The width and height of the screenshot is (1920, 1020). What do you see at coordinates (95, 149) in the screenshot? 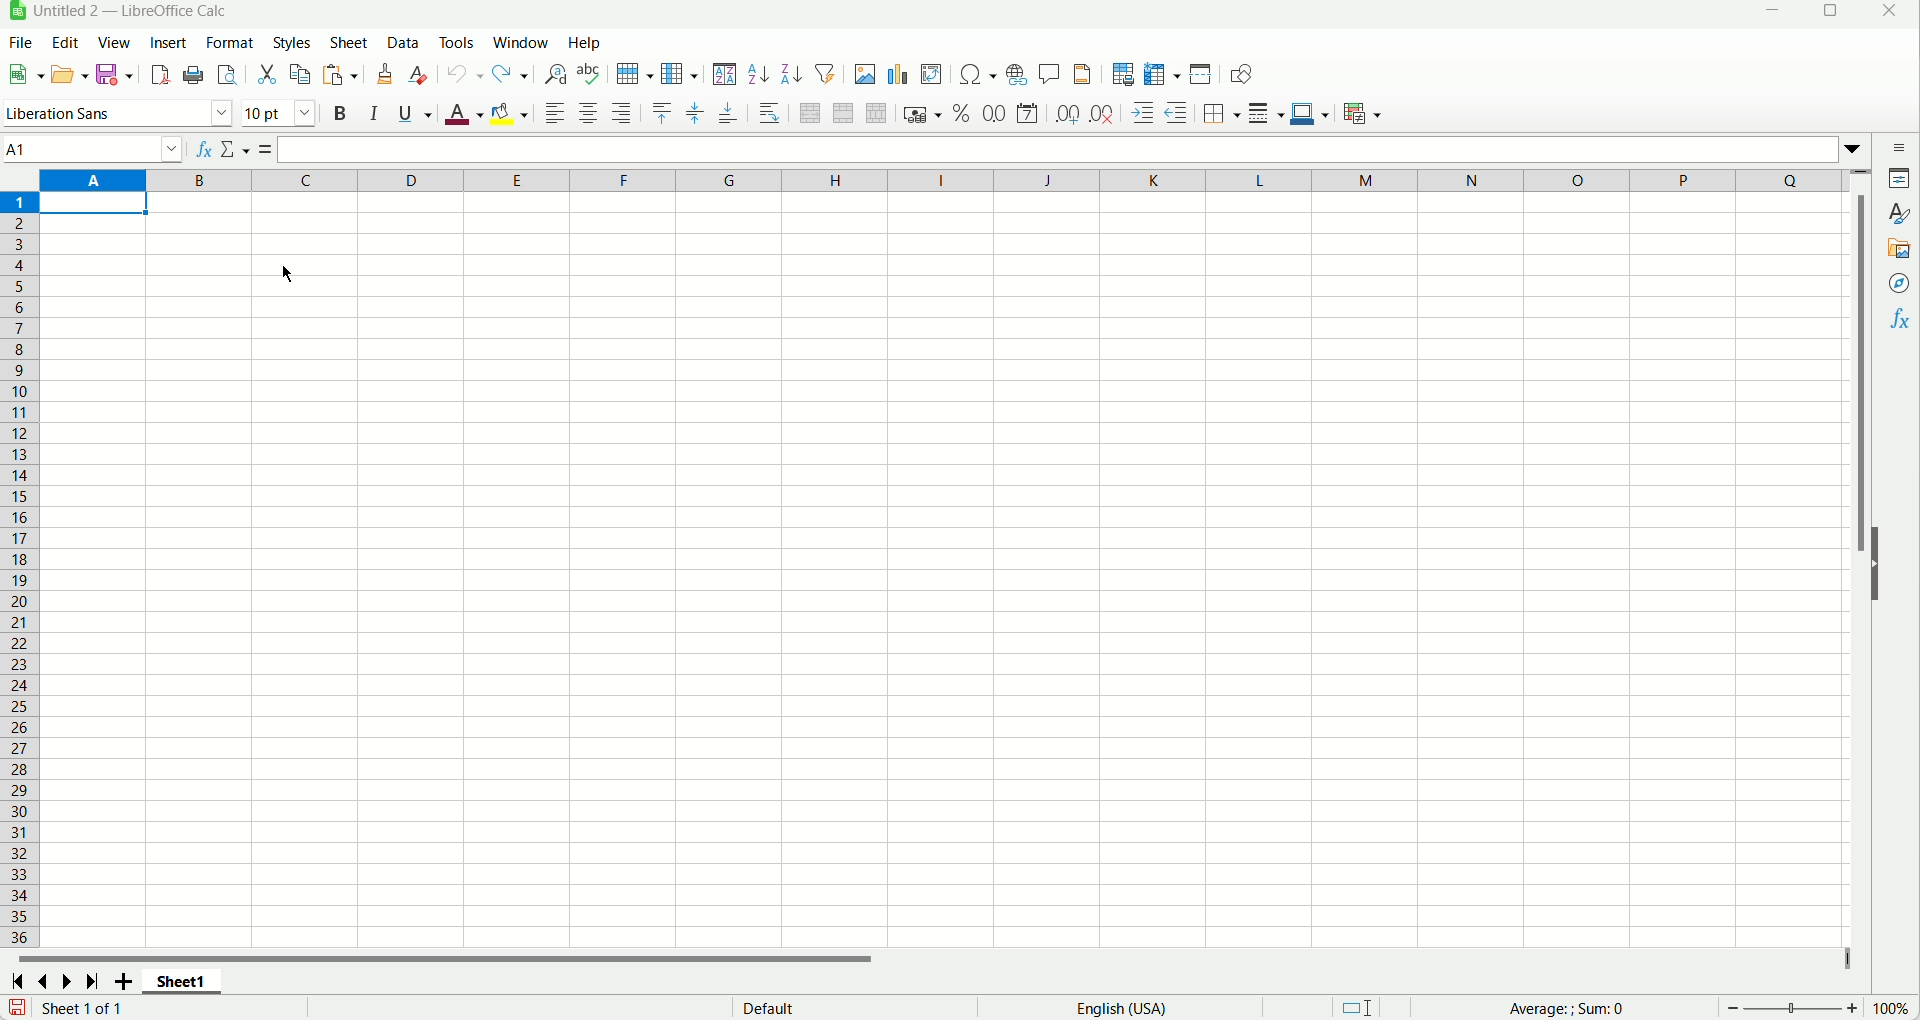
I see `Name box` at bounding box center [95, 149].